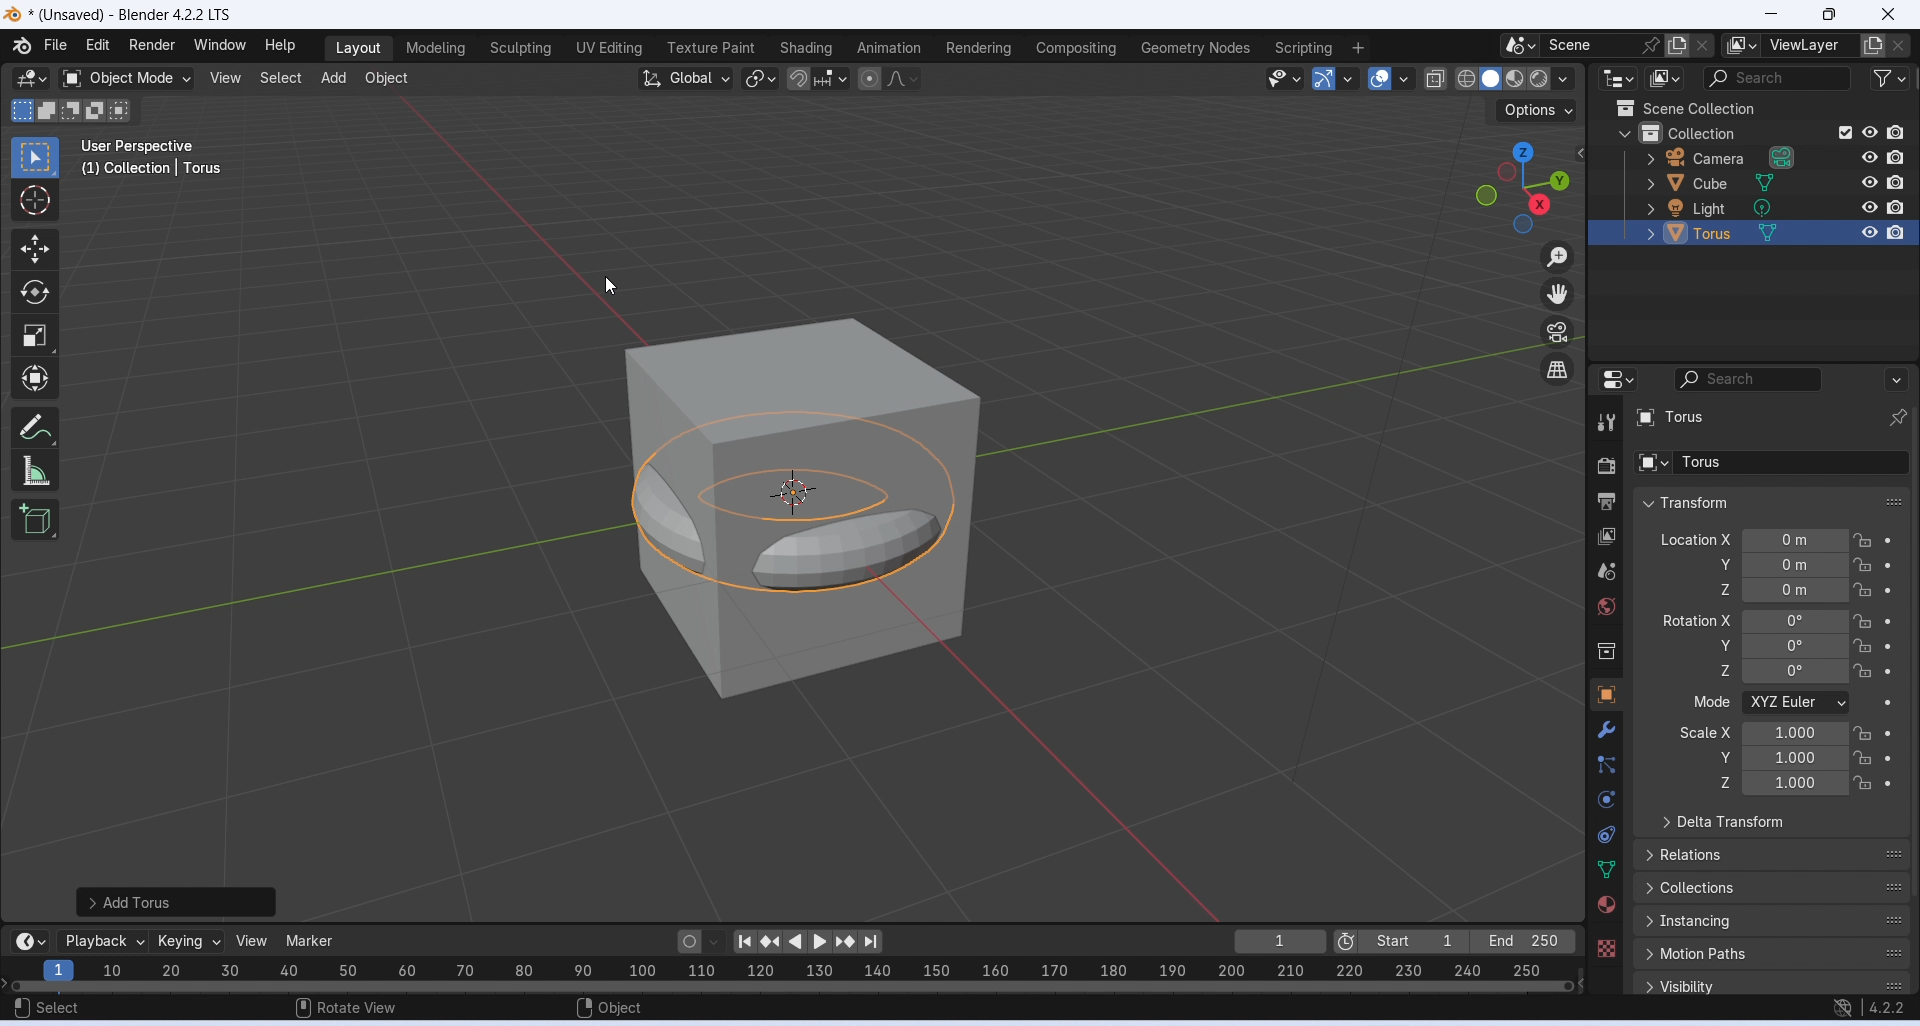 The image size is (1920, 1026). Describe the element at coordinates (332, 78) in the screenshot. I see `Add` at that location.